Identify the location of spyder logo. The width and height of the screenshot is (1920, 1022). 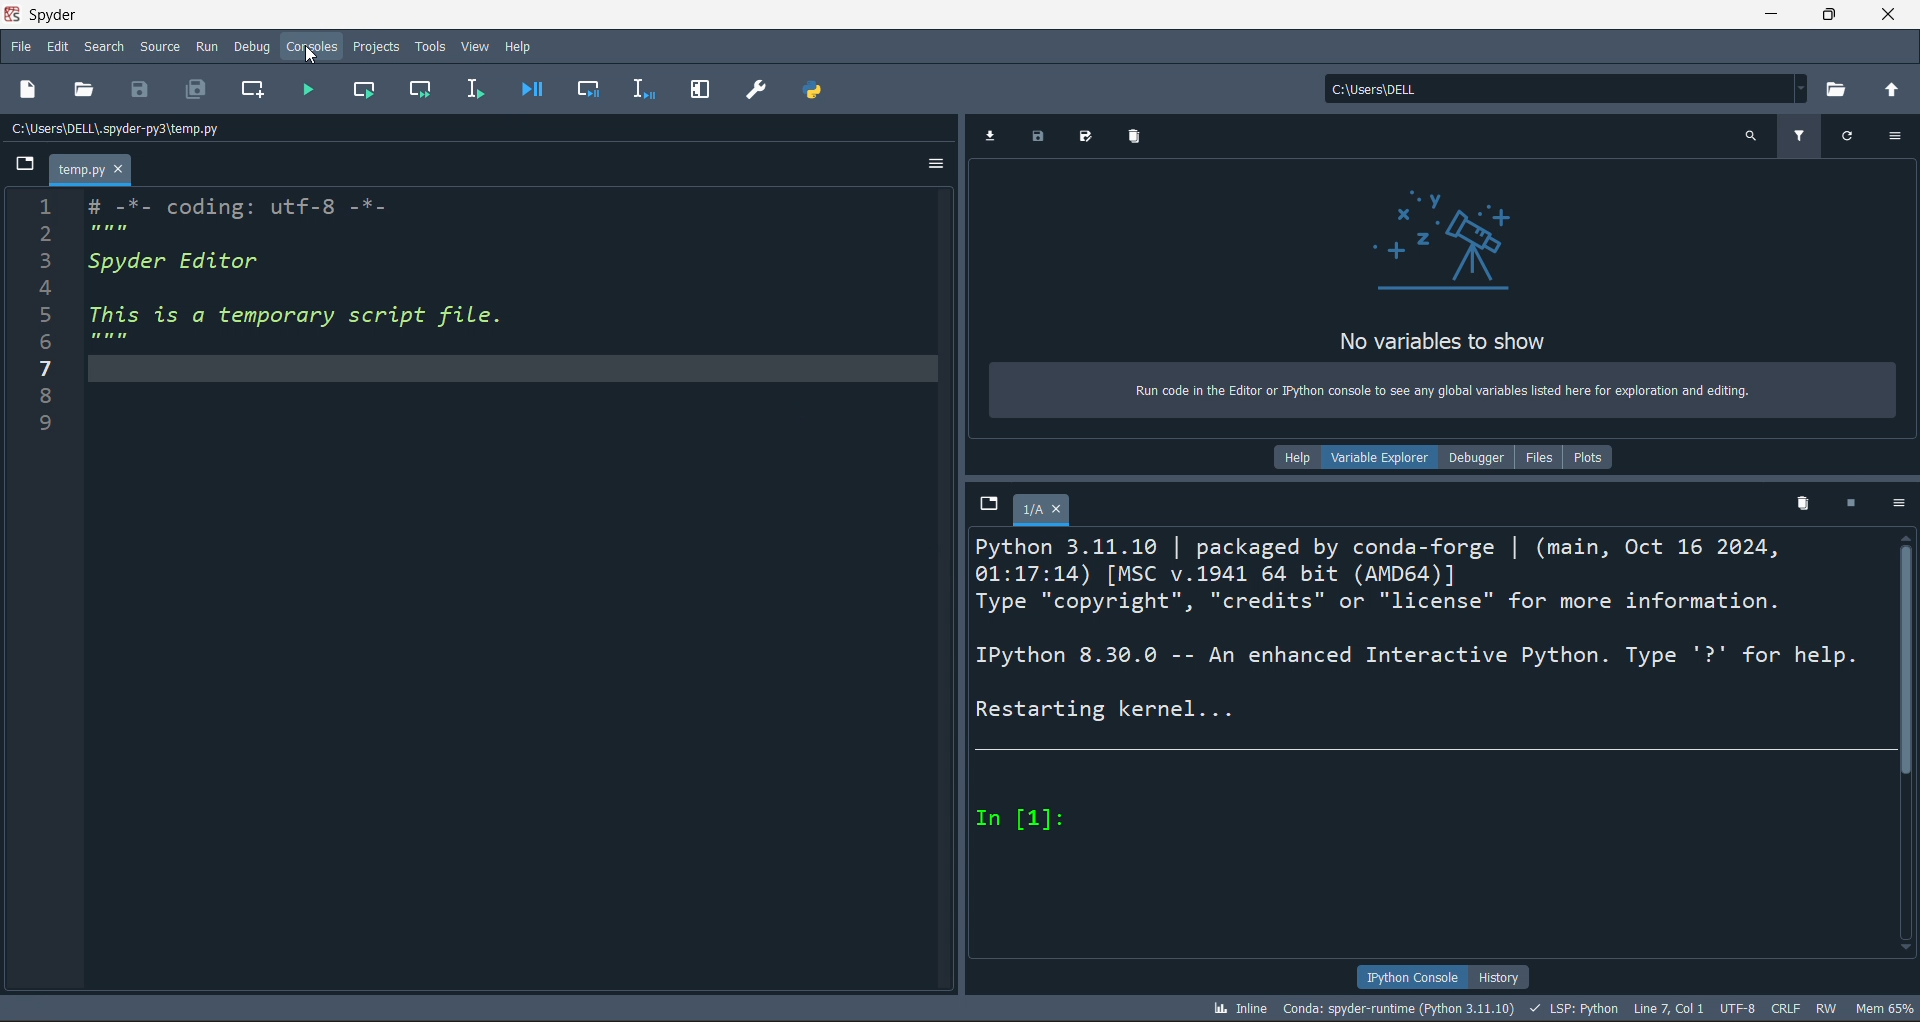
(14, 14).